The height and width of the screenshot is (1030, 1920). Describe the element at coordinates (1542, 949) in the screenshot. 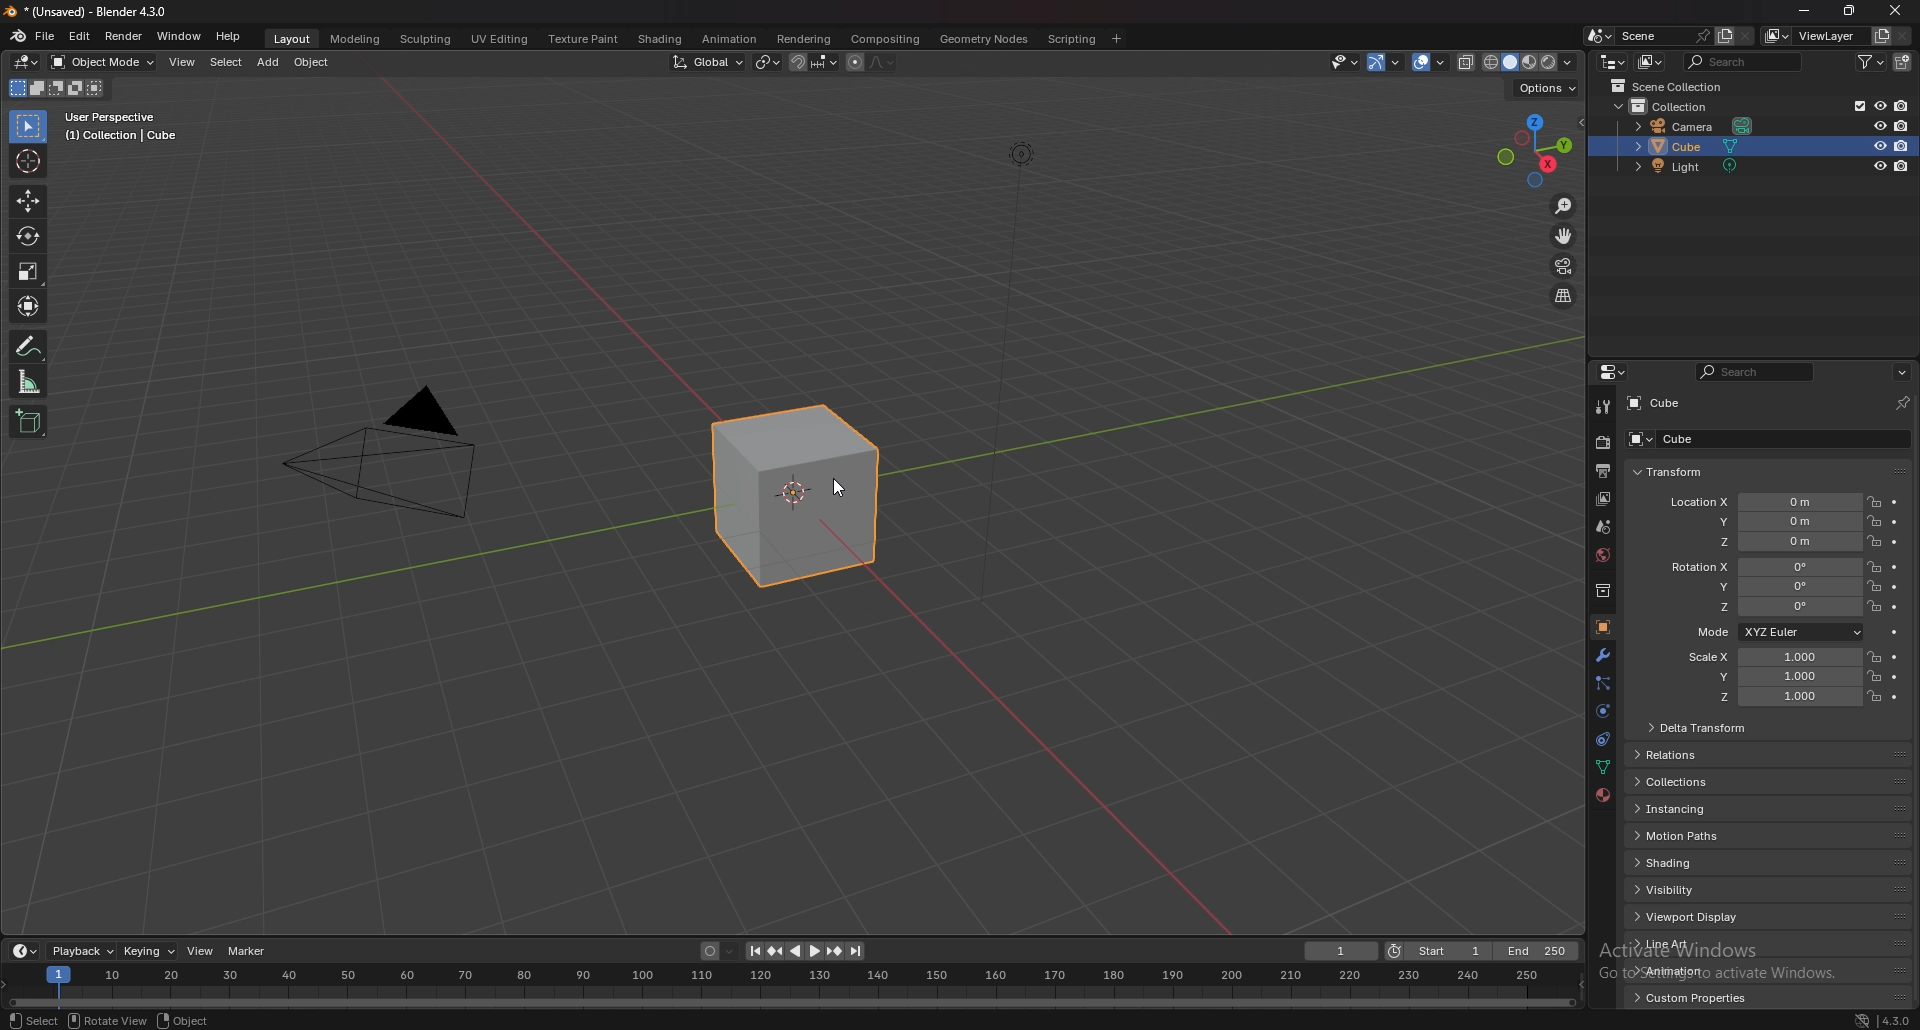

I see `end` at that location.